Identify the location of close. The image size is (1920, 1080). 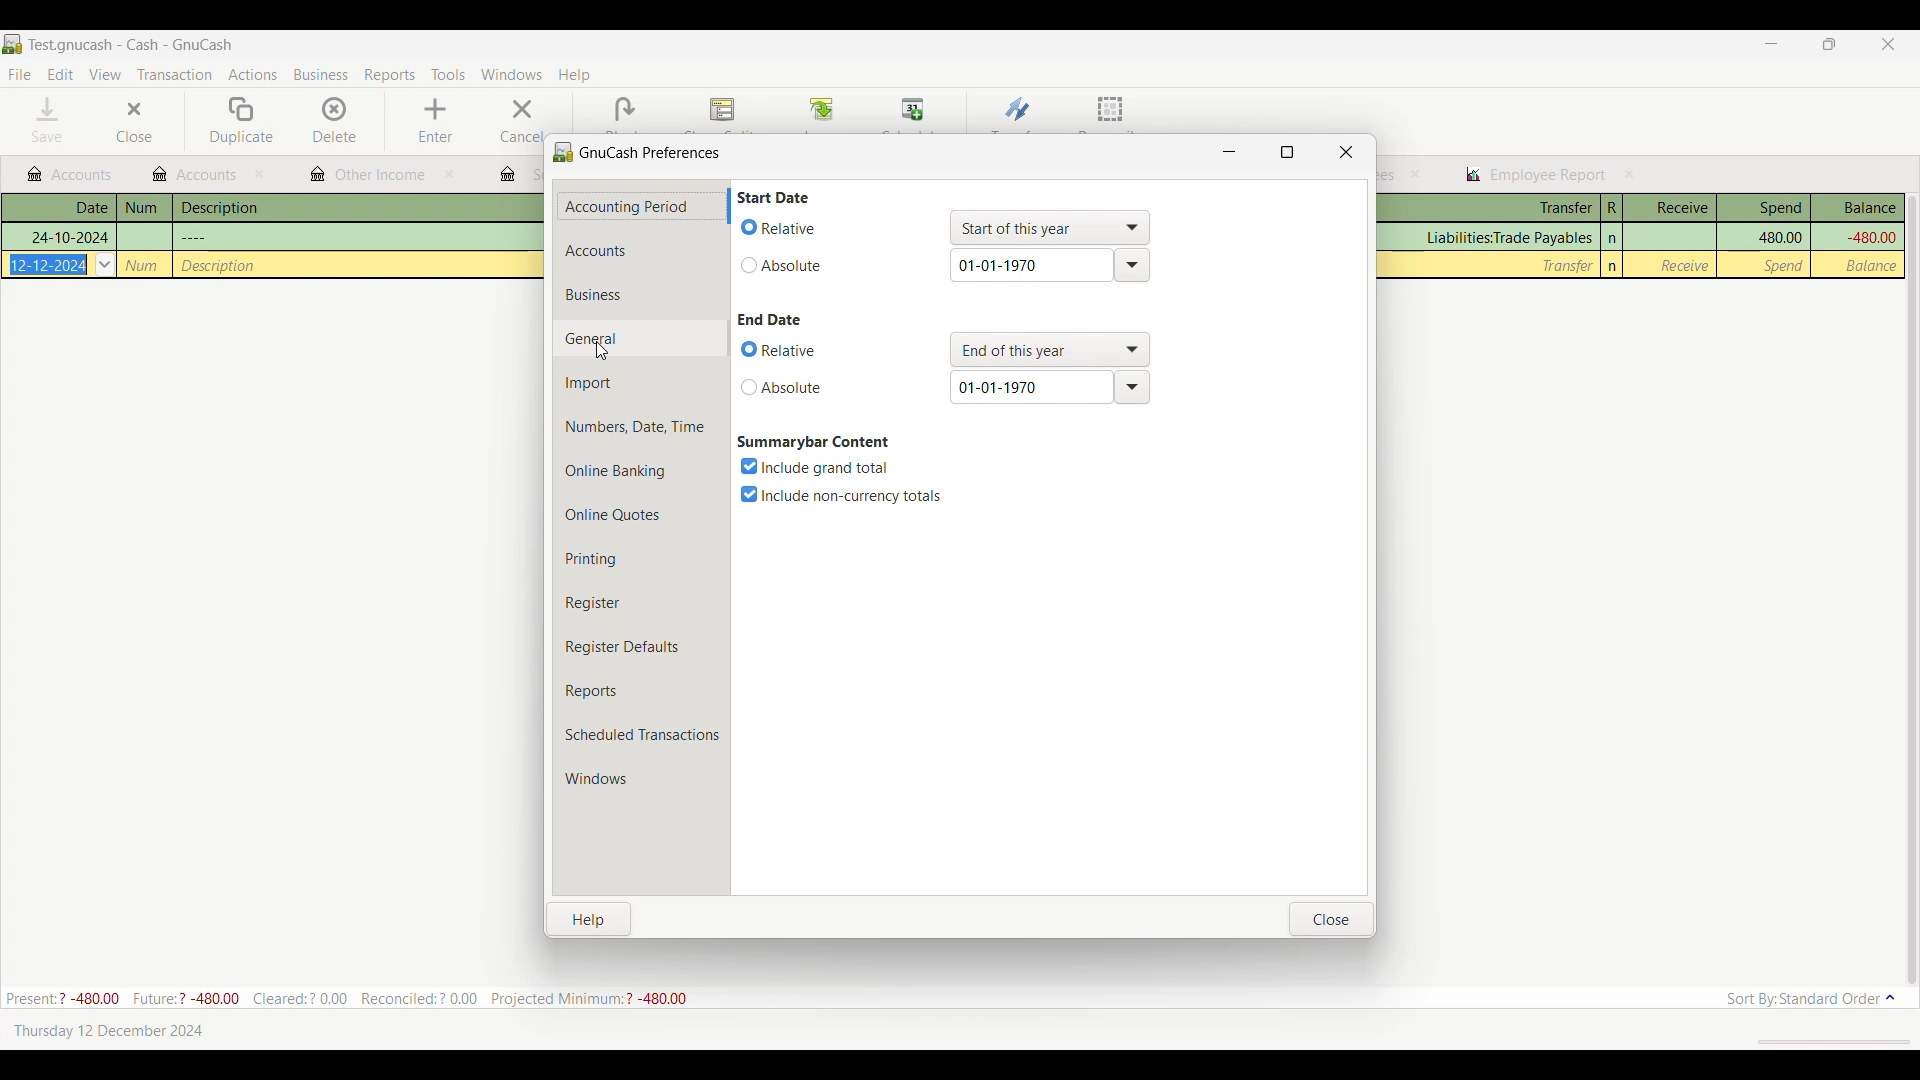
(448, 174).